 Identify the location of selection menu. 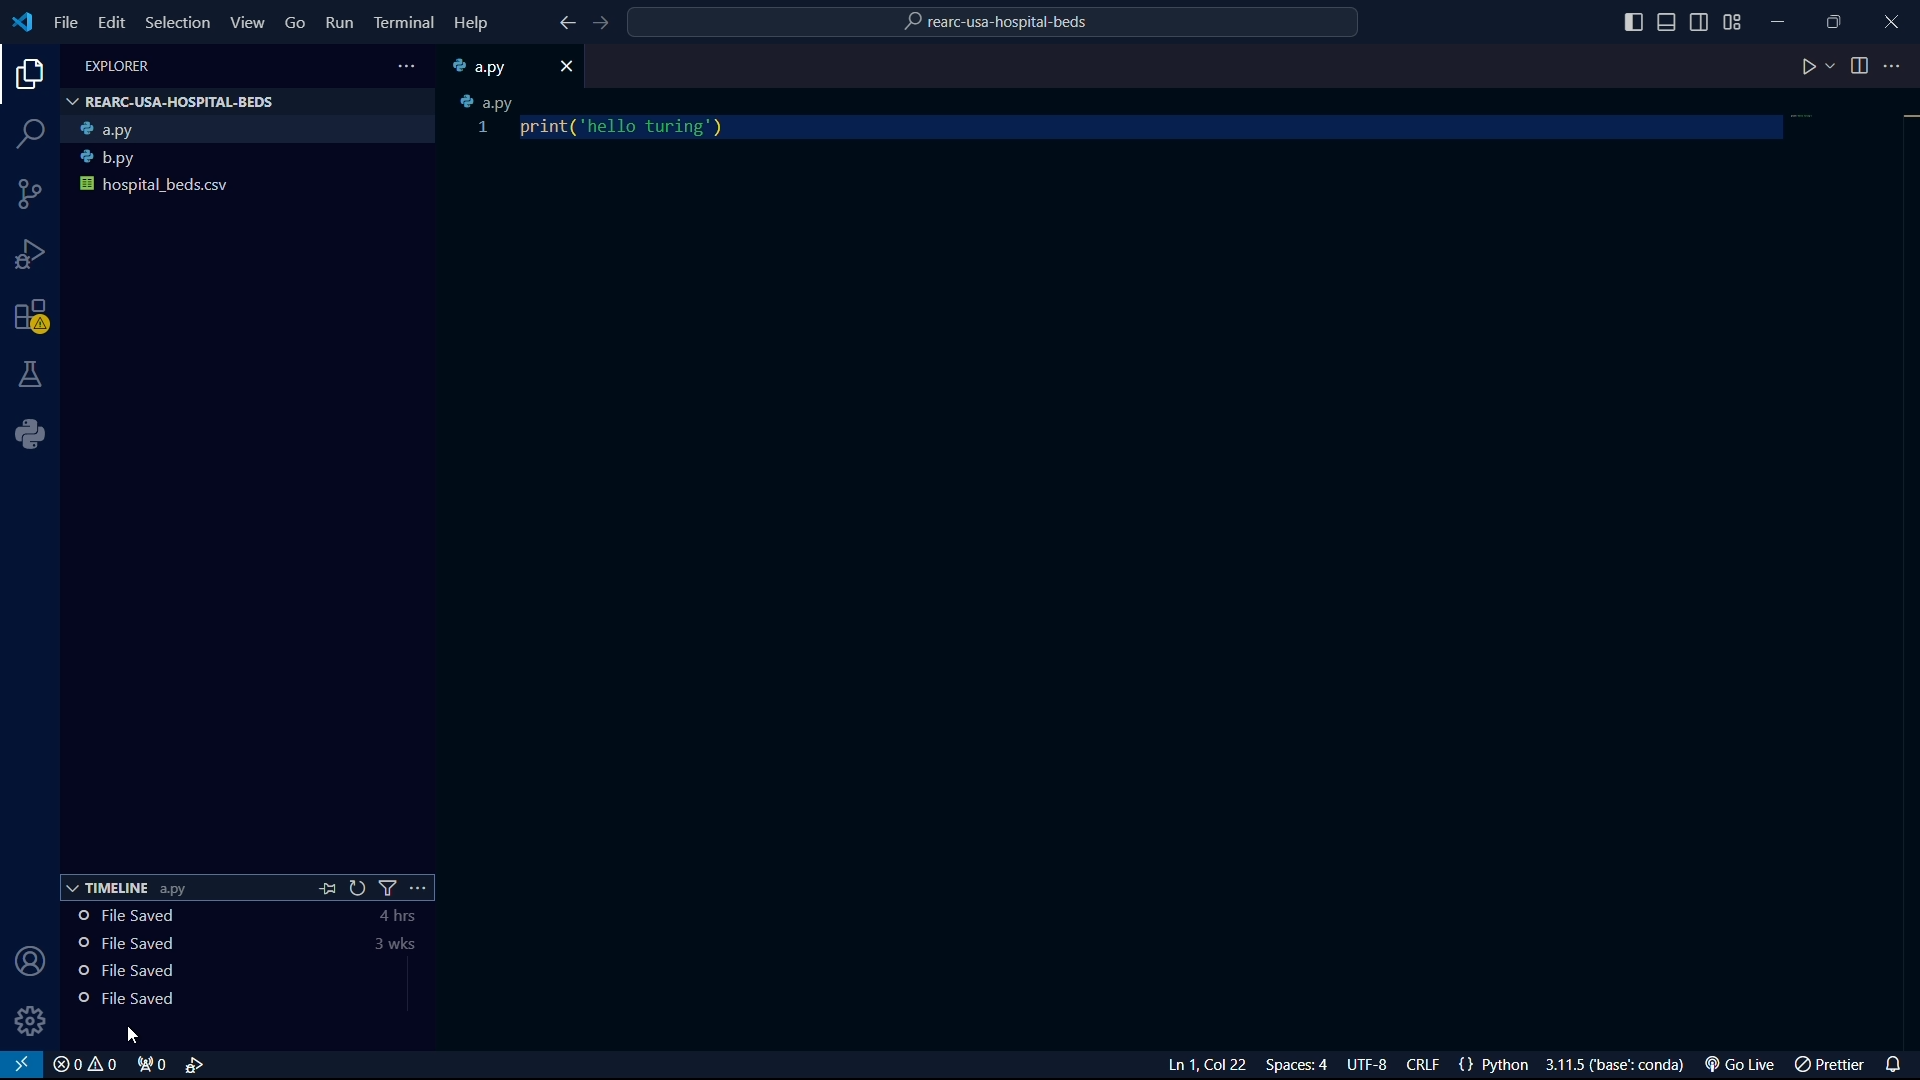
(177, 23).